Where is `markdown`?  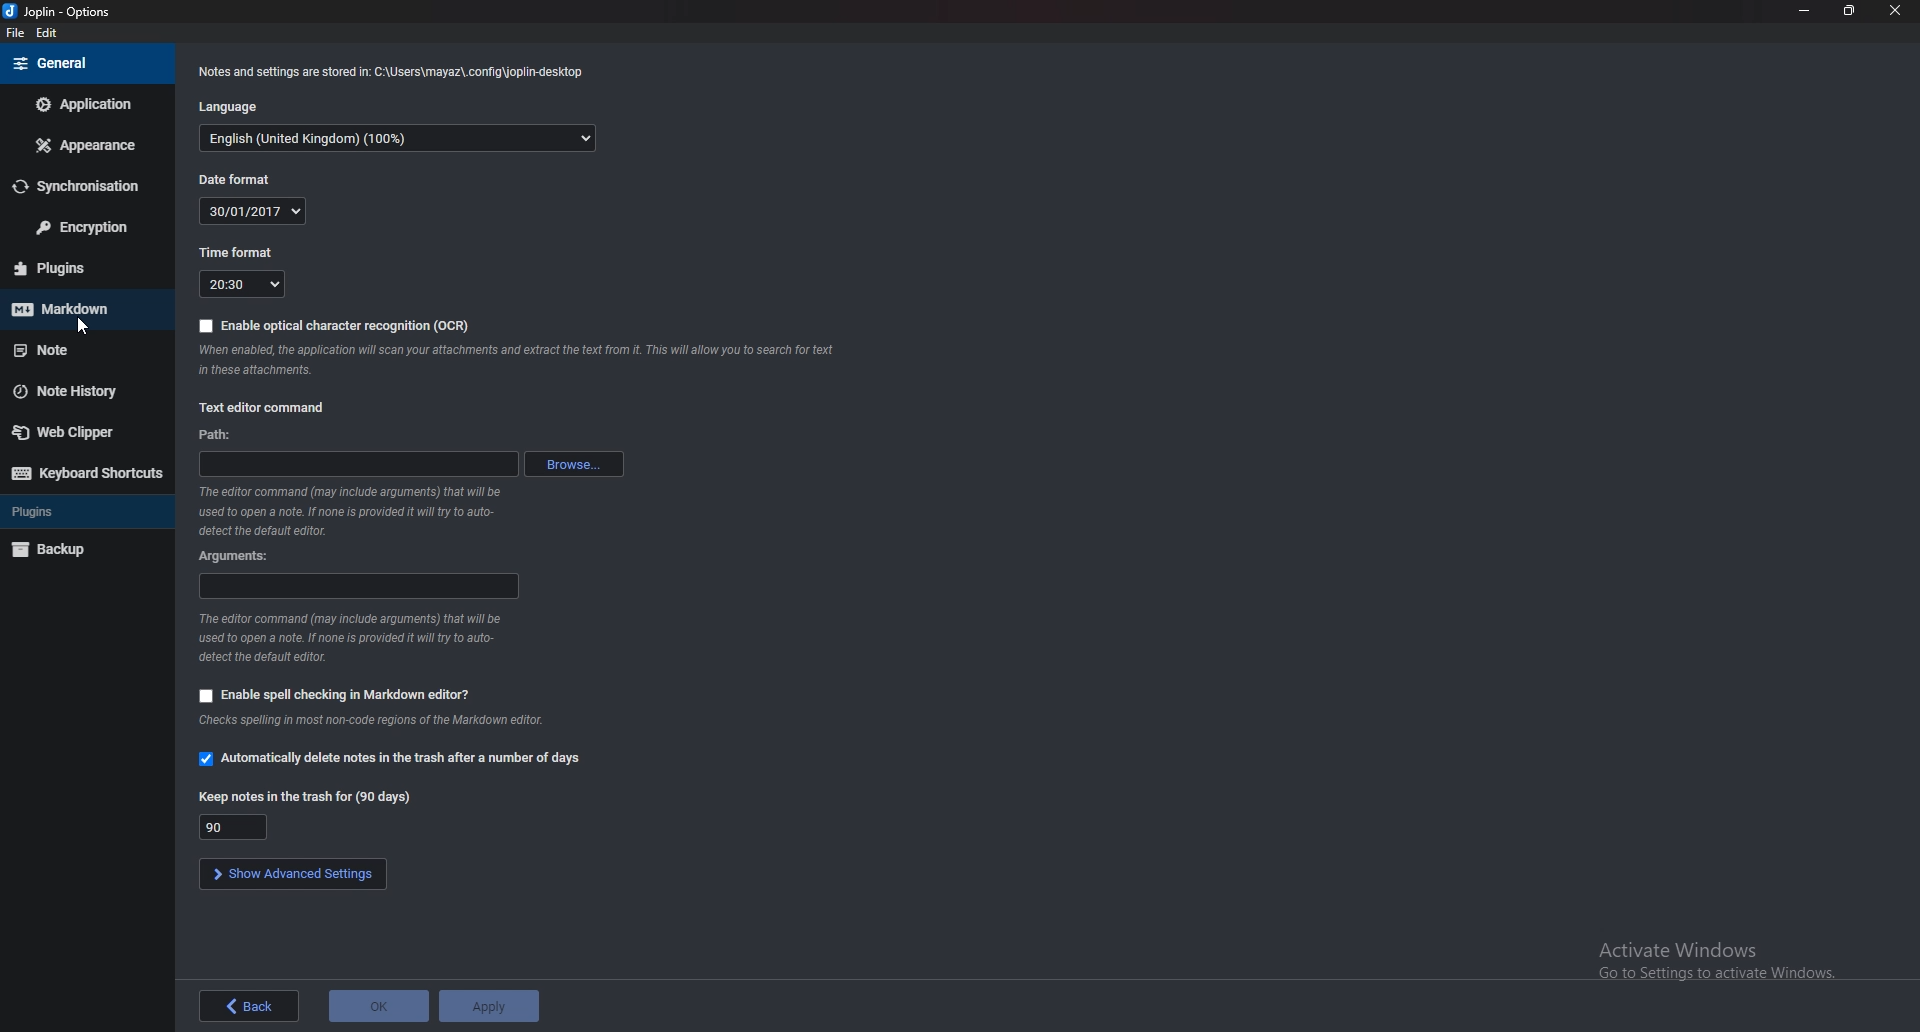
markdown is located at coordinates (80, 309).